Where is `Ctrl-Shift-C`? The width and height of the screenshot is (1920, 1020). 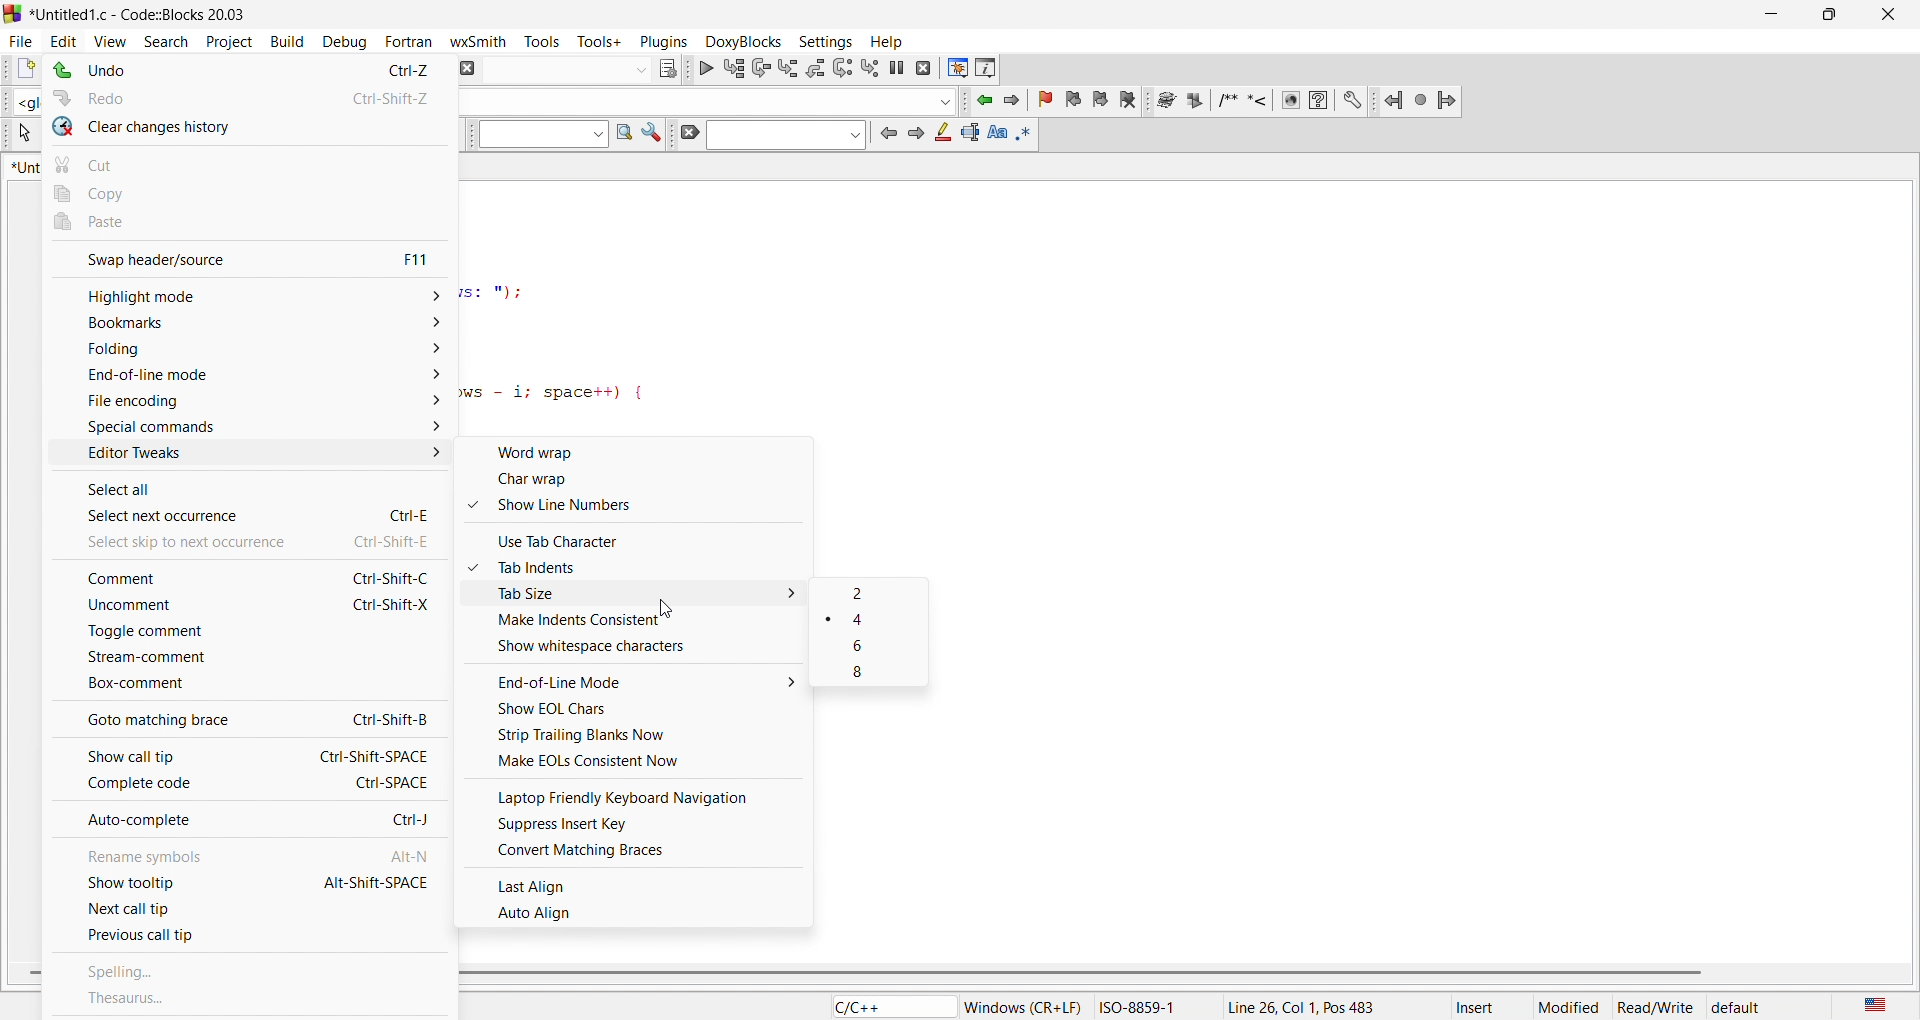
Ctrl-Shift-C is located at coordinates (390, 579).